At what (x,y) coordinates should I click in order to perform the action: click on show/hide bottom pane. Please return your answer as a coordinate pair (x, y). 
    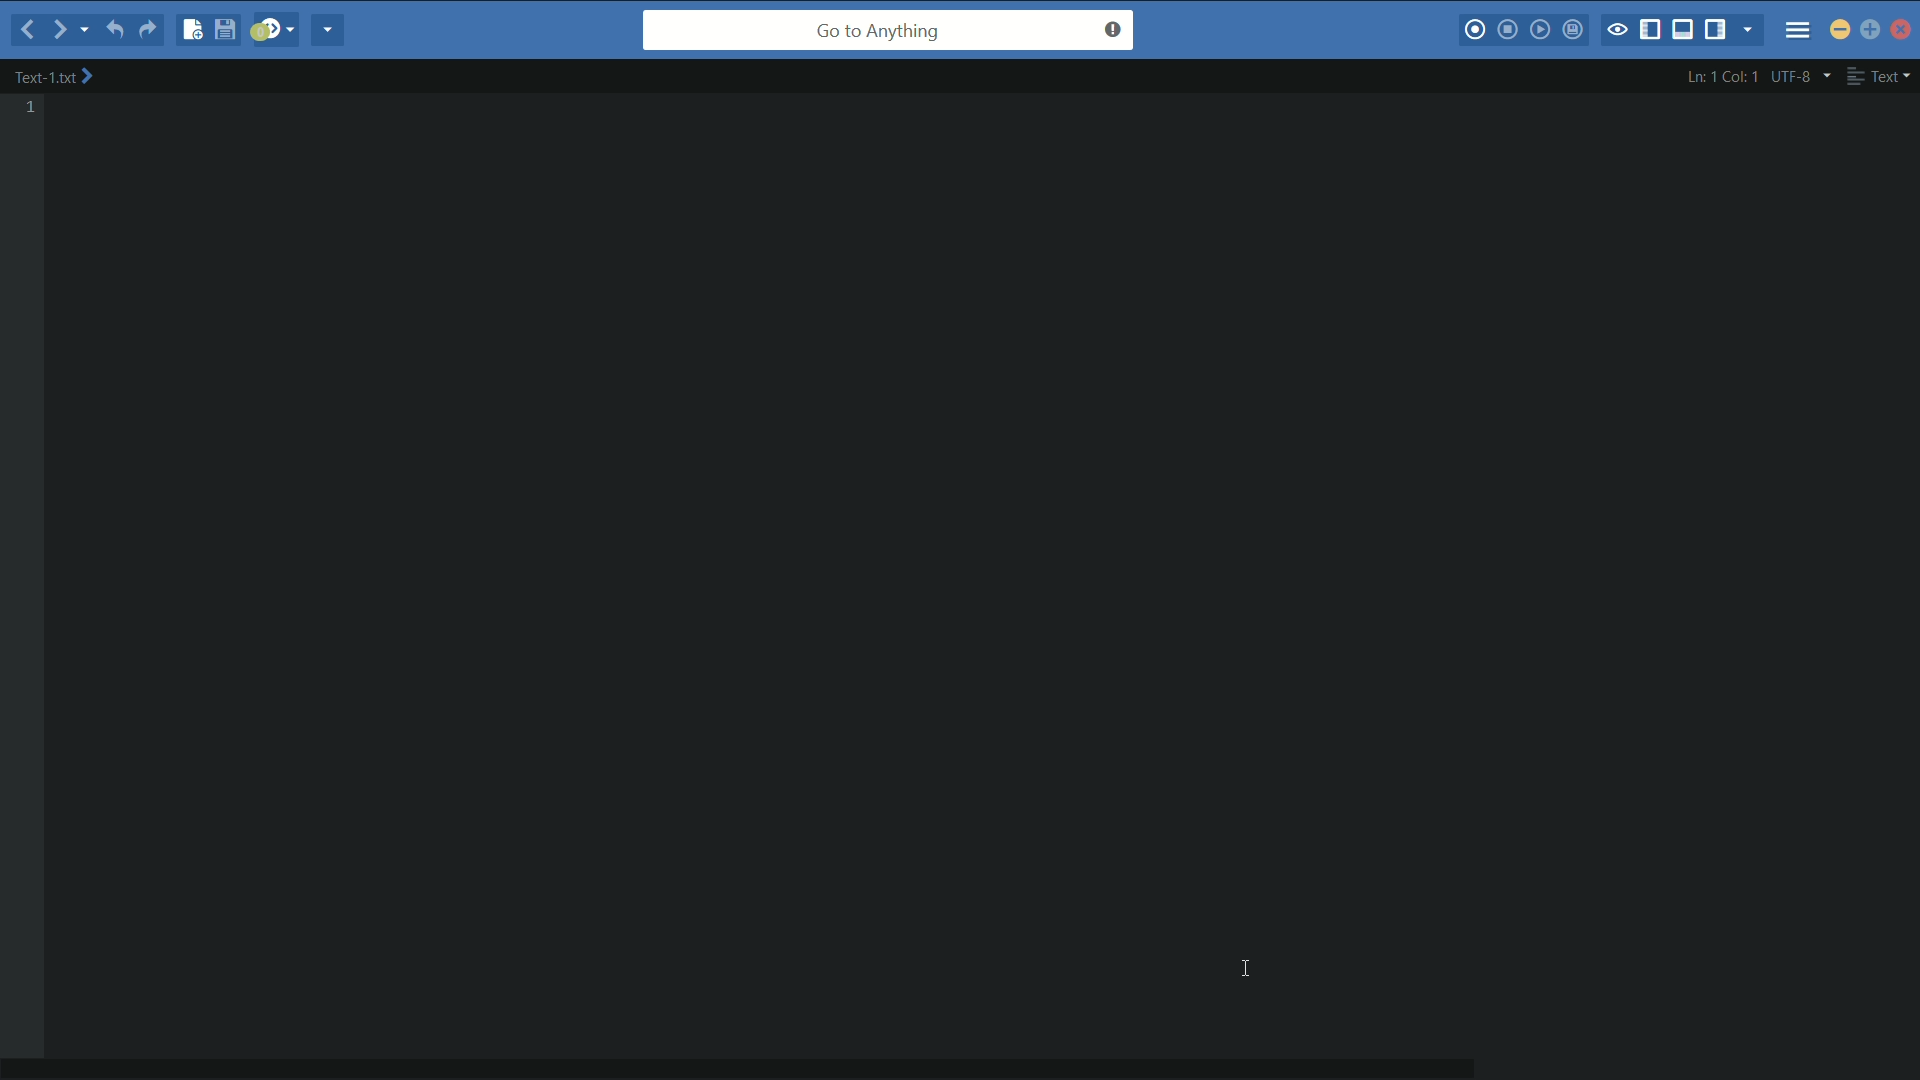
    Looking at the image, I should click on (1684, 29).